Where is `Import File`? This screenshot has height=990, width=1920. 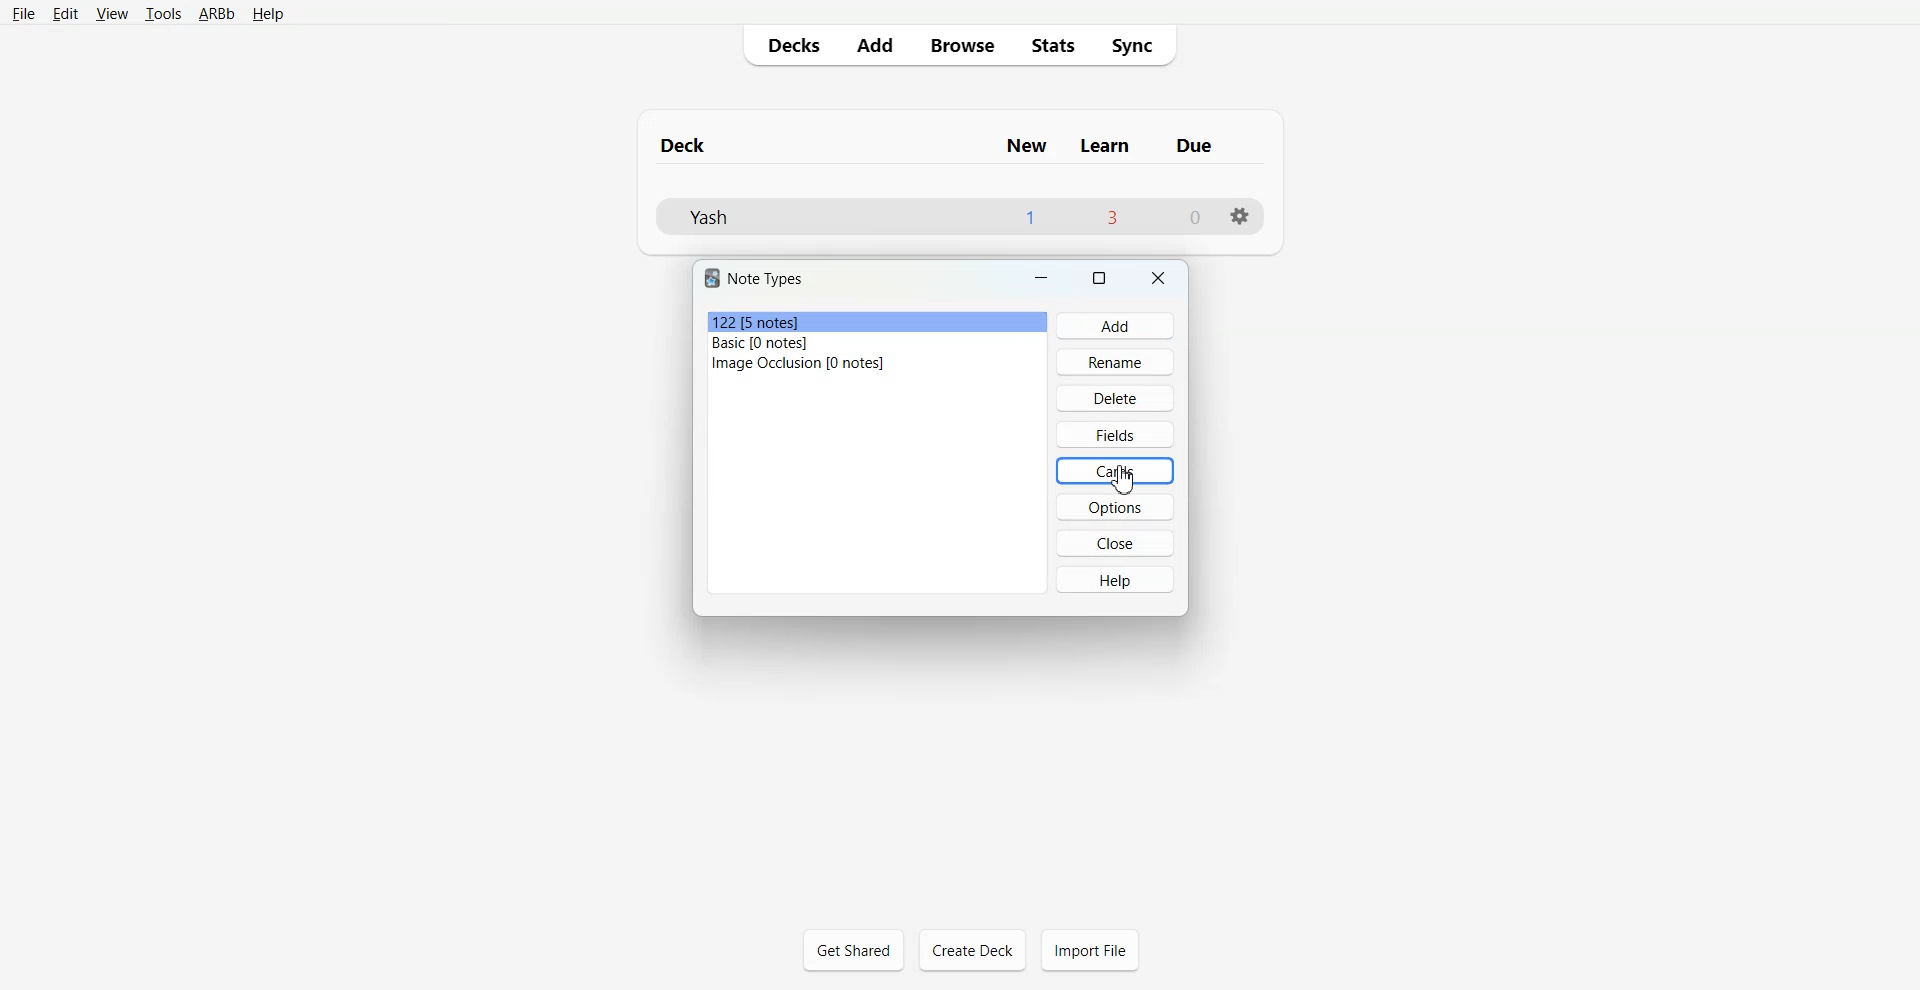
Import File is located at coordinates (1090, 949).